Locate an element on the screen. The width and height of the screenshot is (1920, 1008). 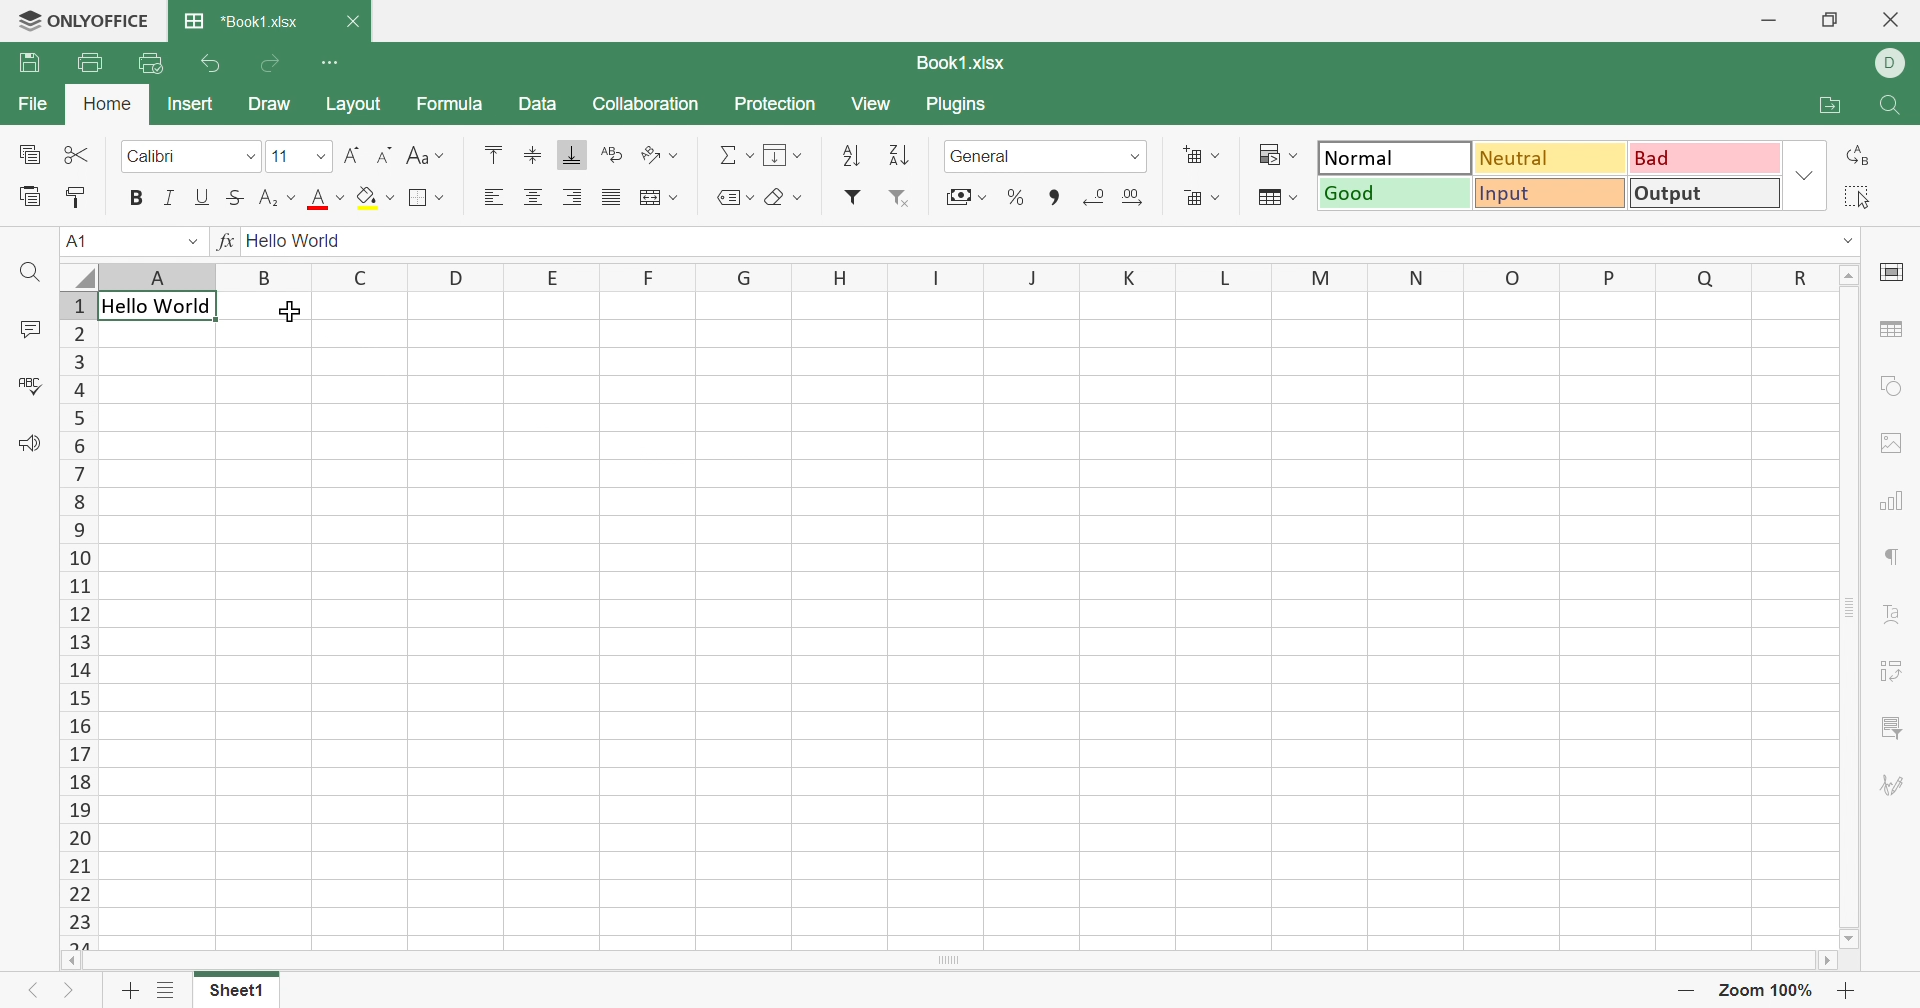
ONLYOFFICE is located at coordinates (77, 19).